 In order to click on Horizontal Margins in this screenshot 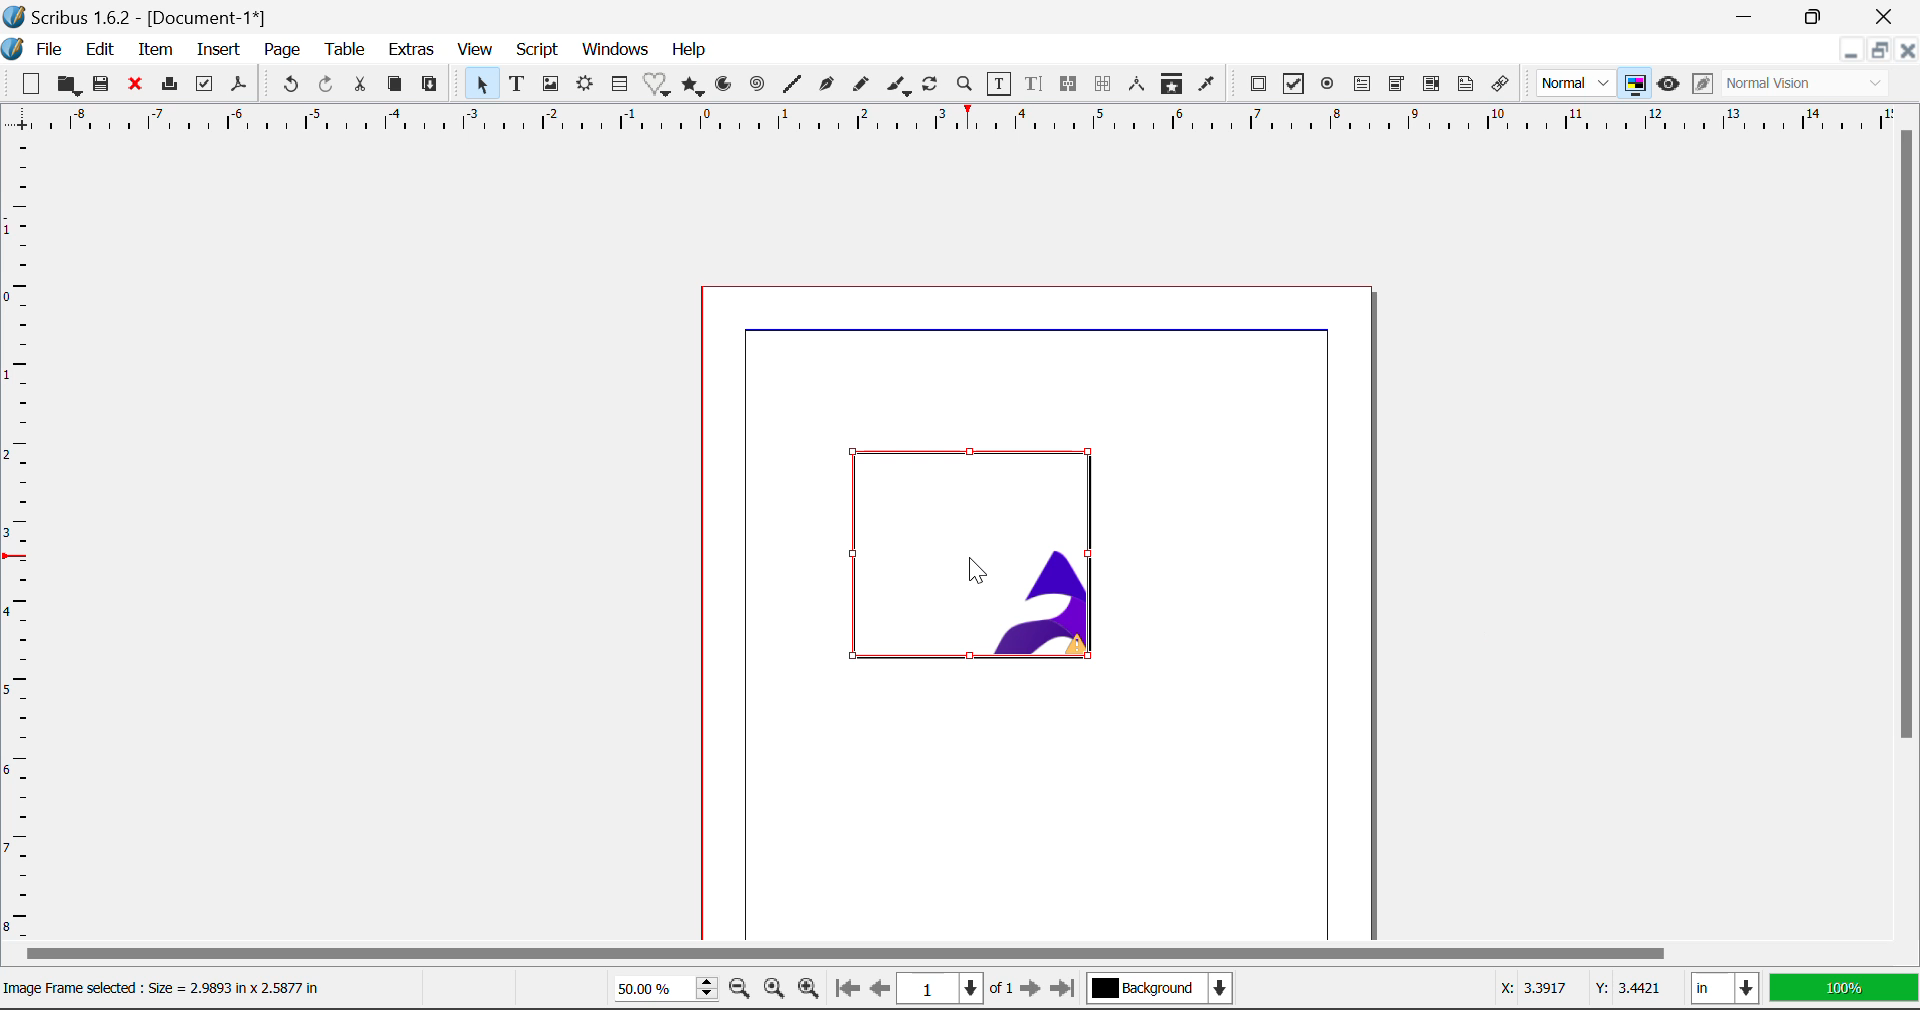, I will do `click(18, 542)`.